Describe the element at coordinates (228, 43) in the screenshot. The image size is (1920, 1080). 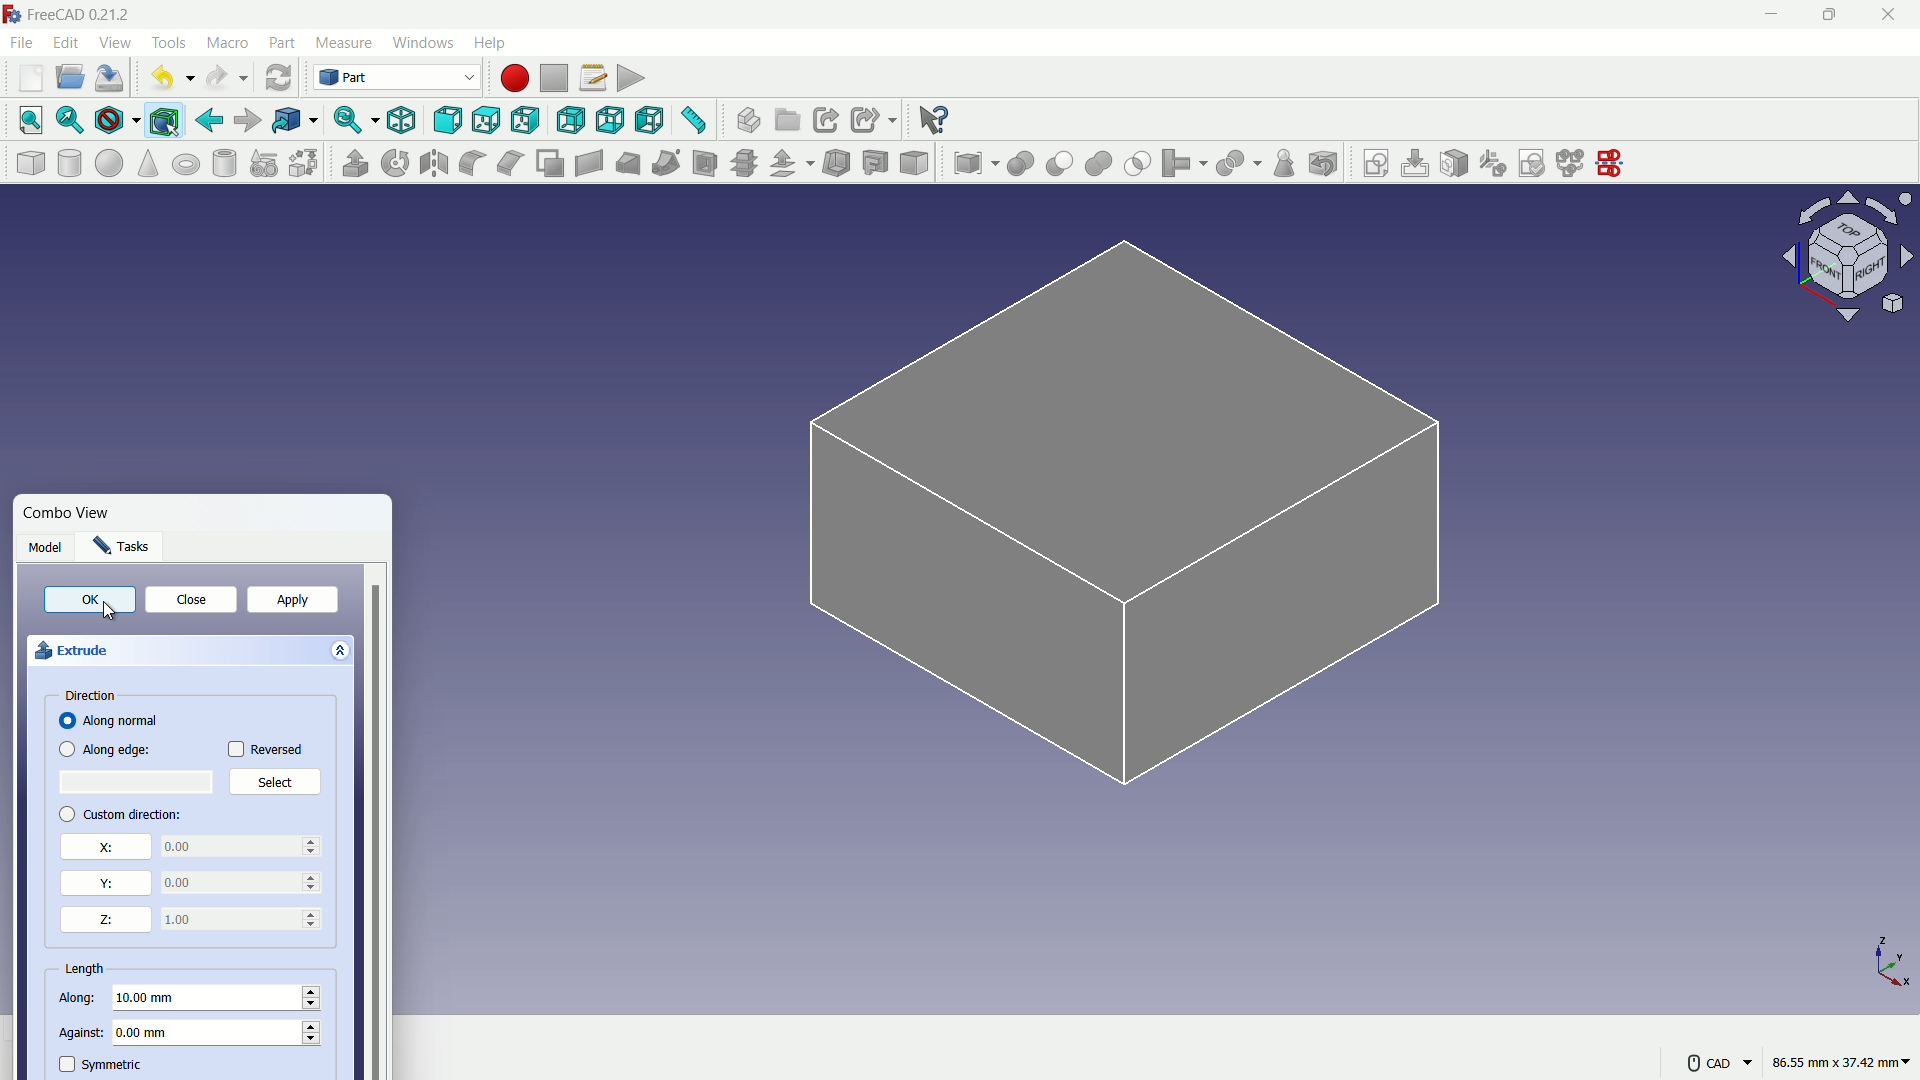
I see `macro` at that location.